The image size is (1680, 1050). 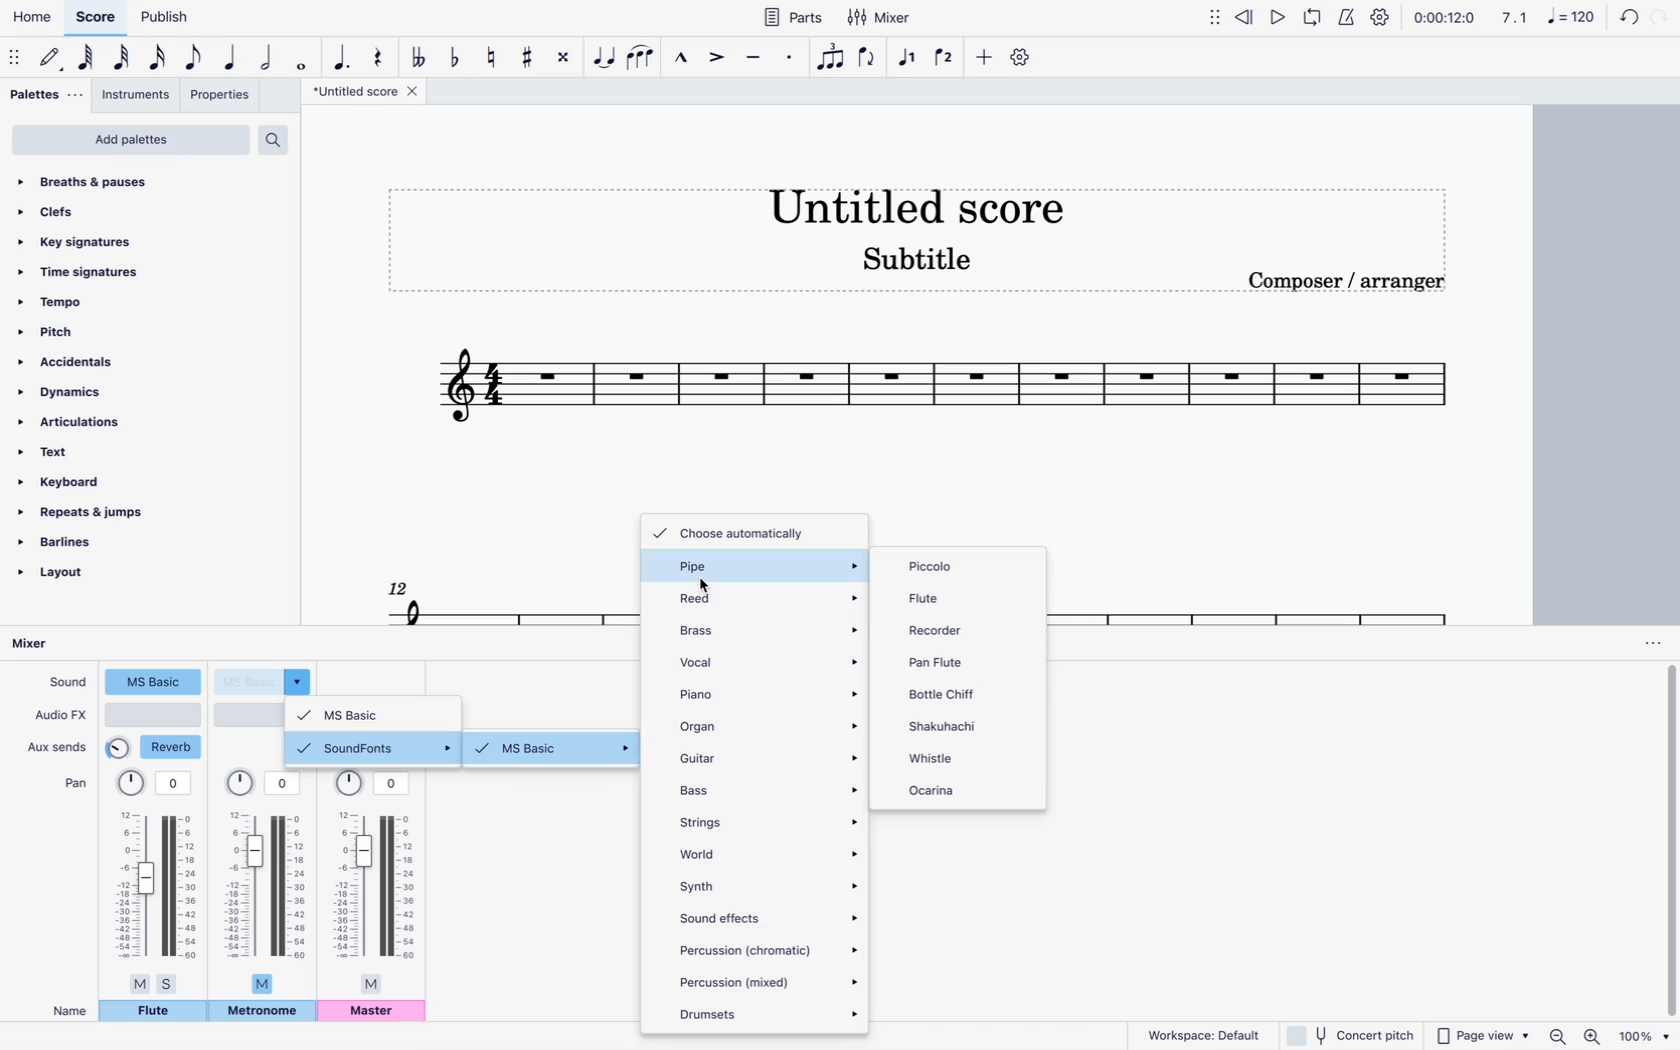 What do you see at coordinates (1664, 16) in the screenshot?
I see `forward` at bounding box center [1664, 16].